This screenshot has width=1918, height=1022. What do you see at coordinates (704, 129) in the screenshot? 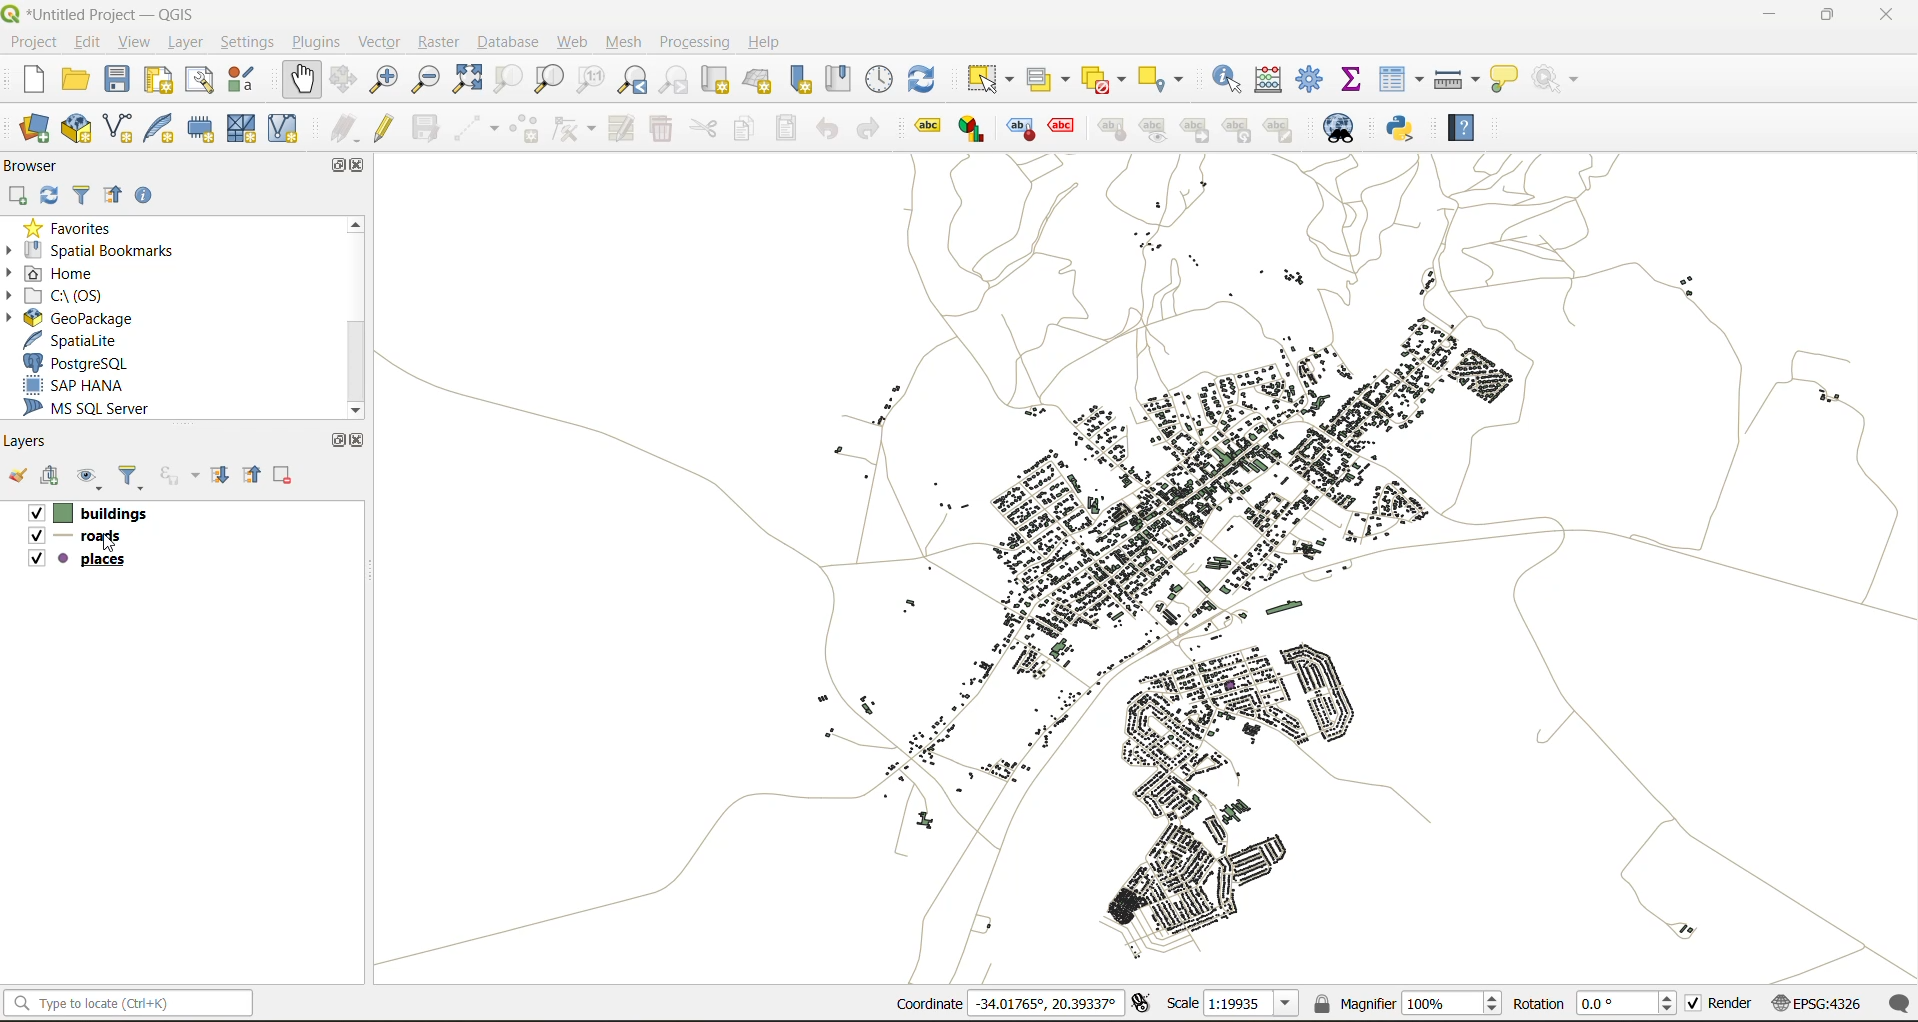
I see `cut` at bounding box center [704, 129].